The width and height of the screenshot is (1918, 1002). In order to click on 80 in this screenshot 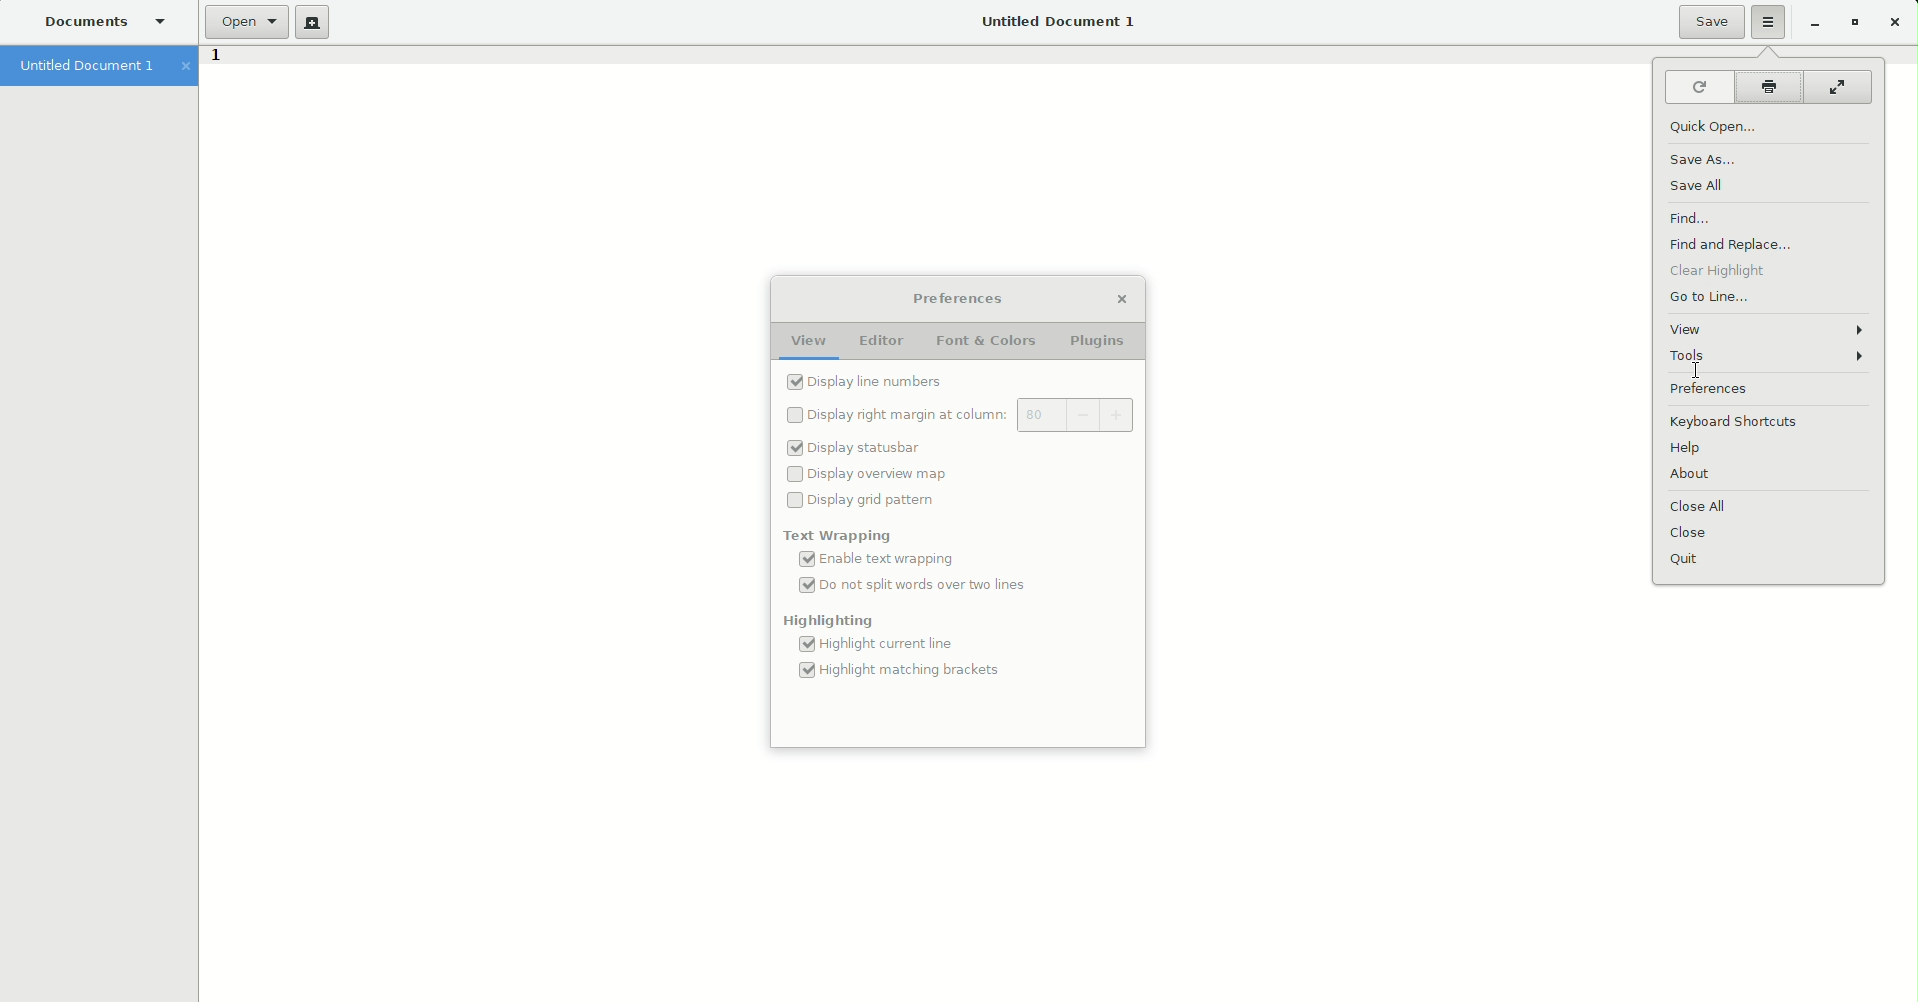, I will do `click(1034, 417)`.